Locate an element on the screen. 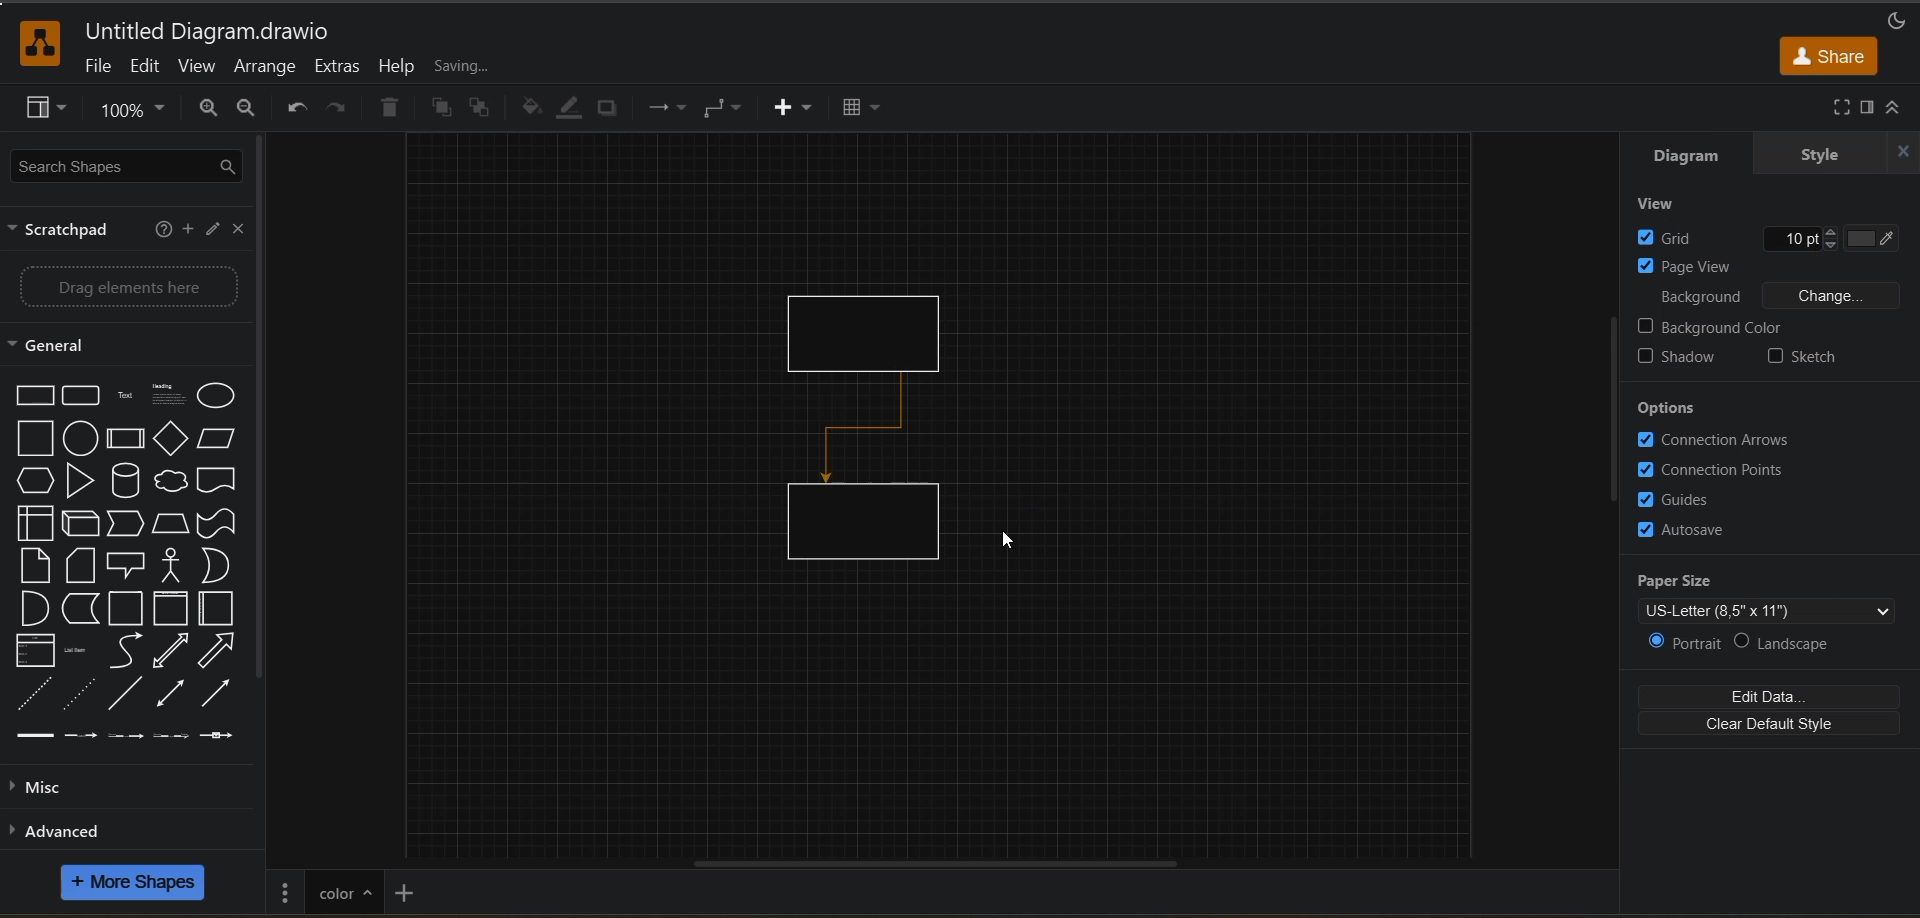  help is located at coordinates (161, 232).